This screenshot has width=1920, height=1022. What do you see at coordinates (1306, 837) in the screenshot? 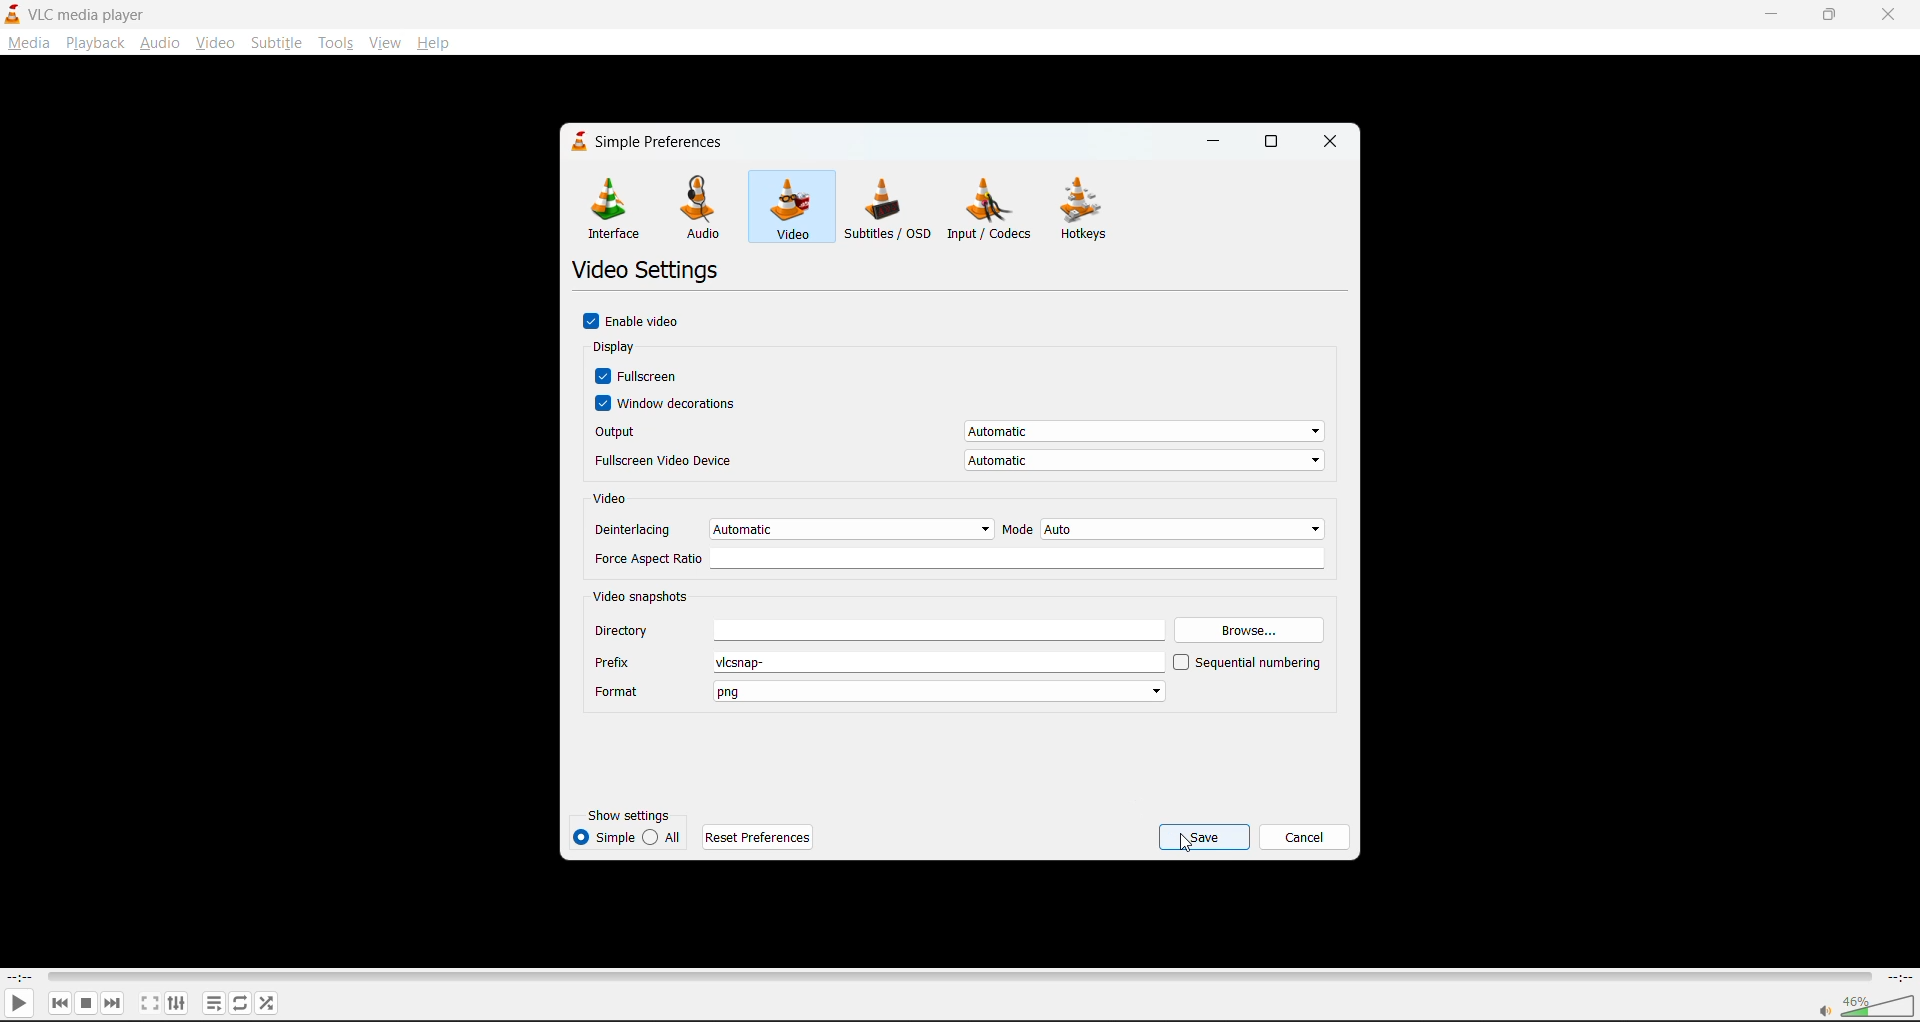
I see `cancel` at bounding box center [1306, 837].